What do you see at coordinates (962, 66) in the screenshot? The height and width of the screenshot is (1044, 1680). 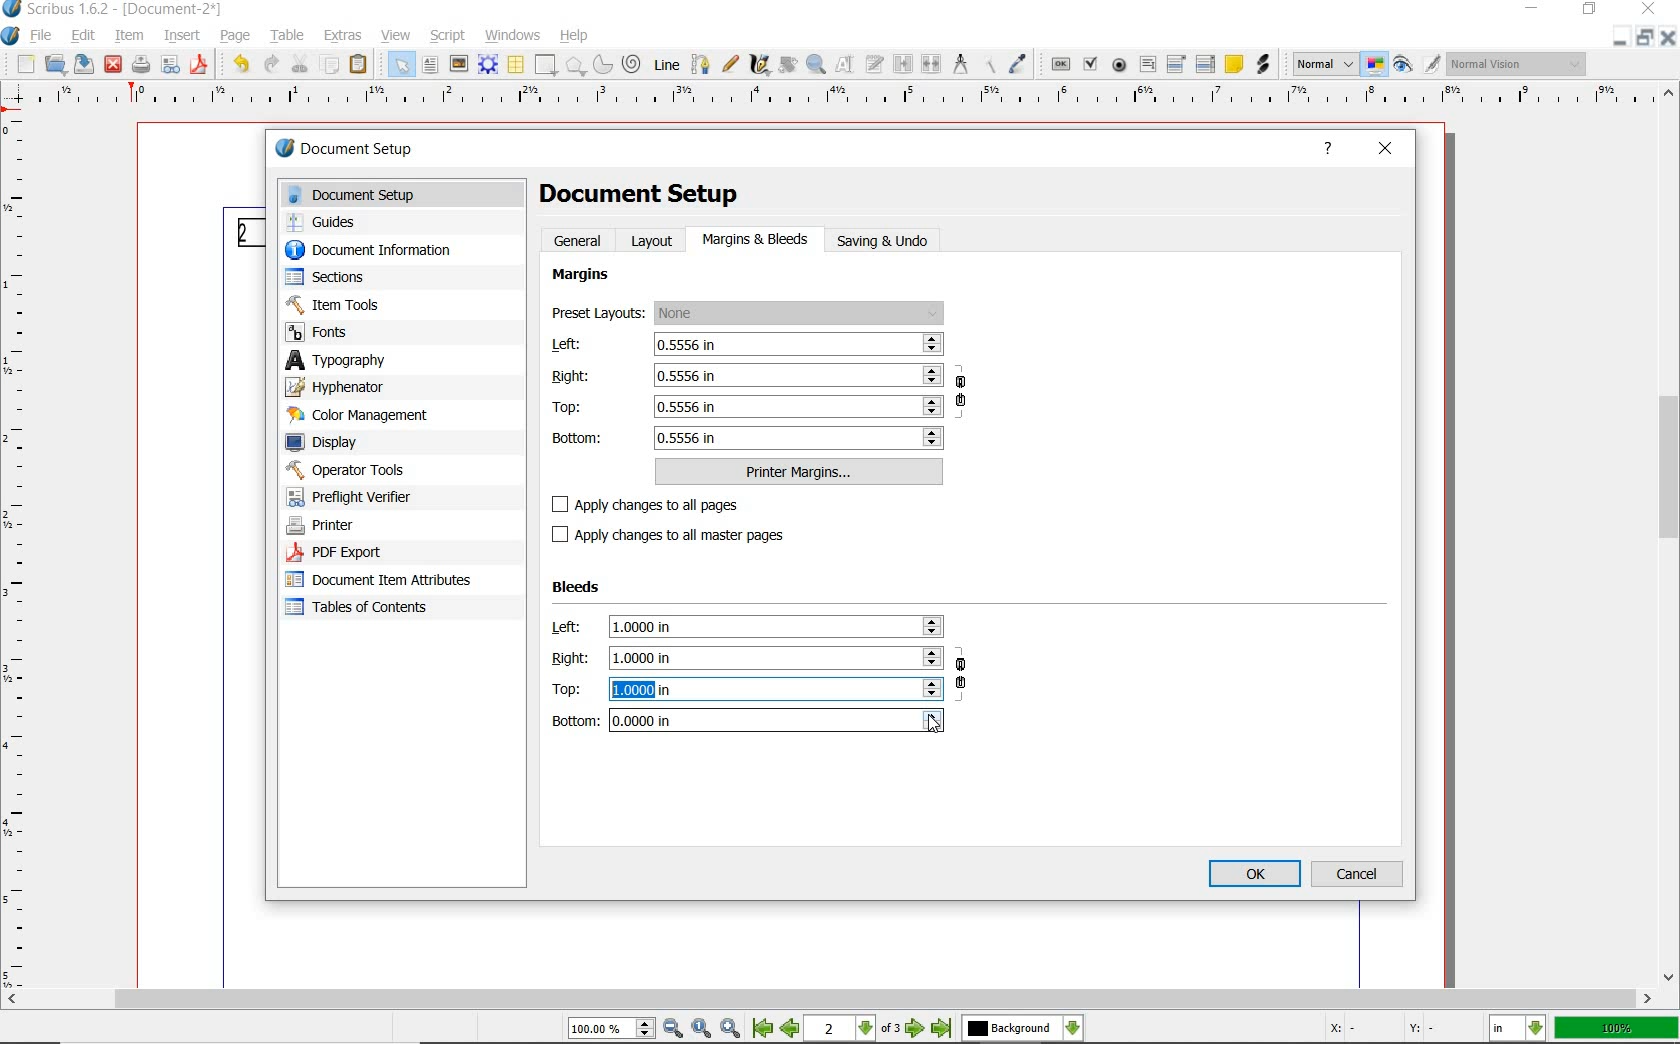 I see `measurements` at bounding box center [962, 66].